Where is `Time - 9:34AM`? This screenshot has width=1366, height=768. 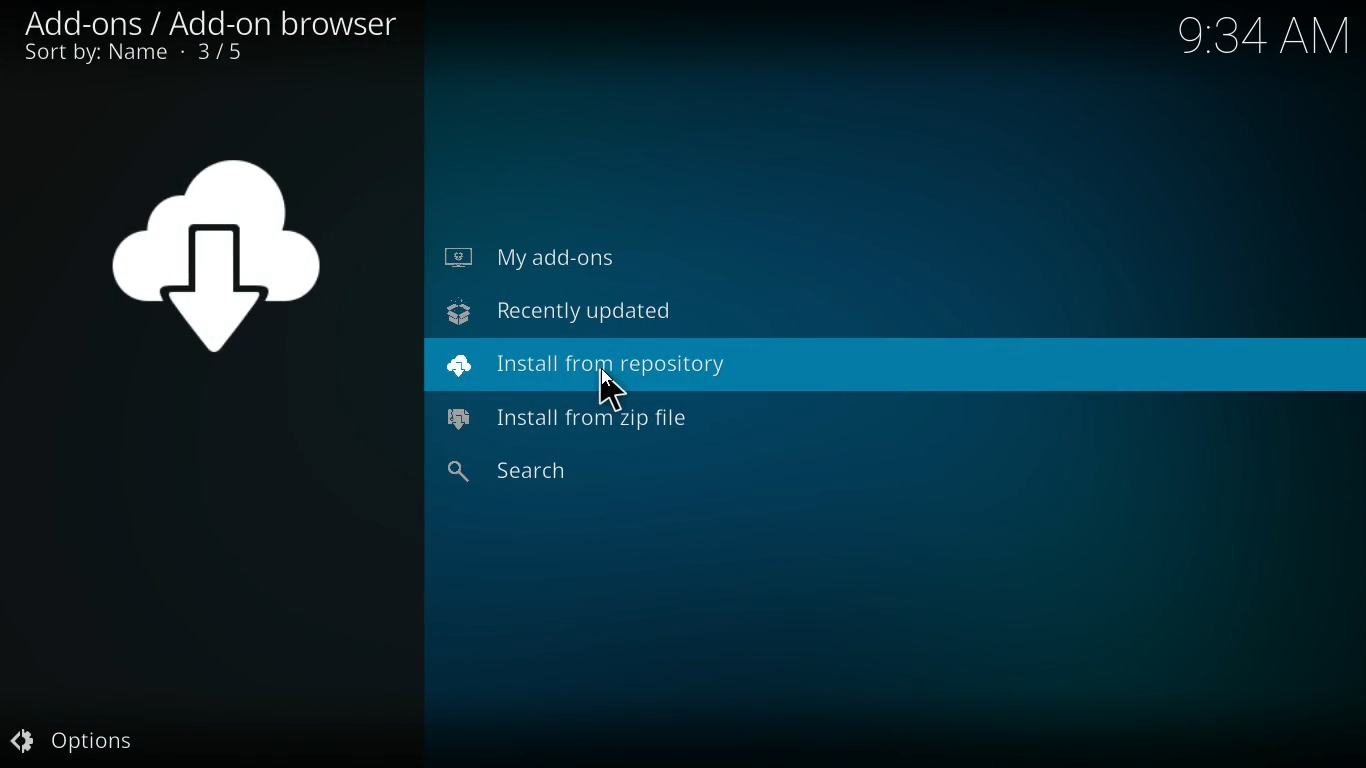 Time - 9:34AM is located at coordinates (1260, 36).